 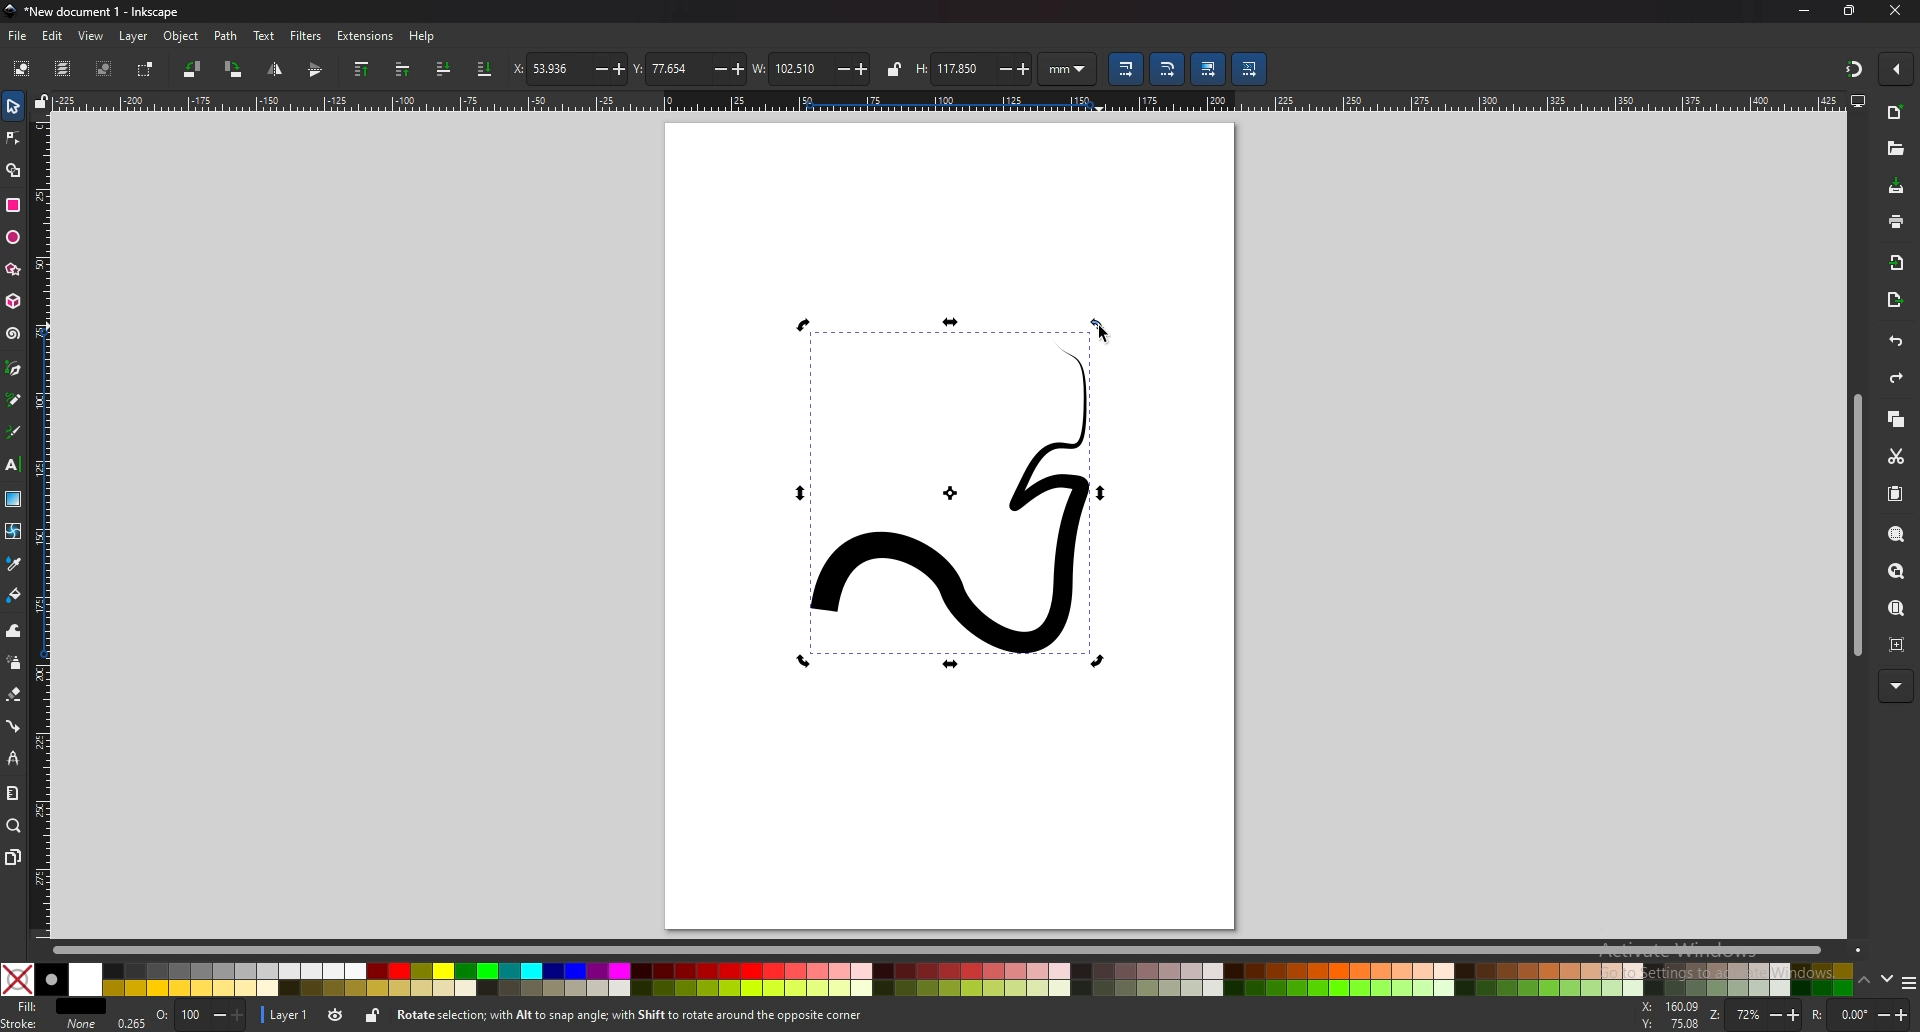 I want to click on fill, so click(x=51, y=1005).